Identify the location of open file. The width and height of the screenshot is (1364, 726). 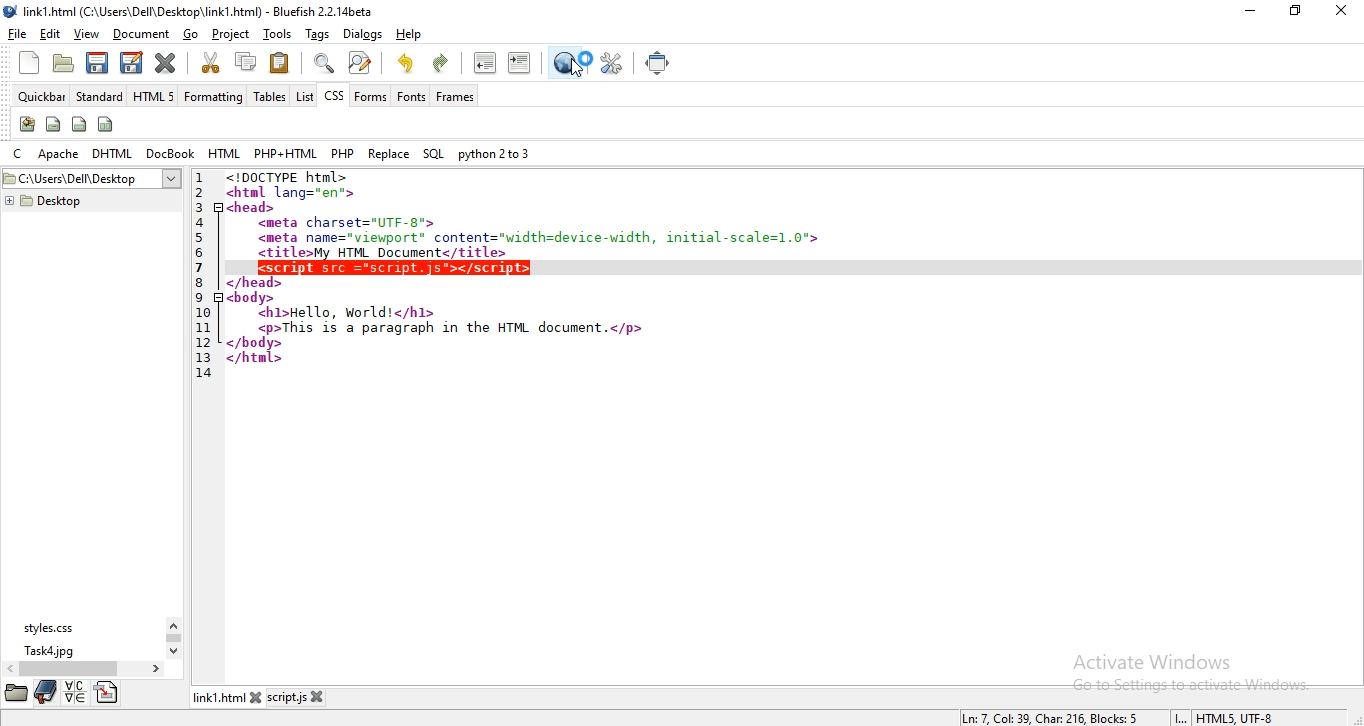
(61, 64).